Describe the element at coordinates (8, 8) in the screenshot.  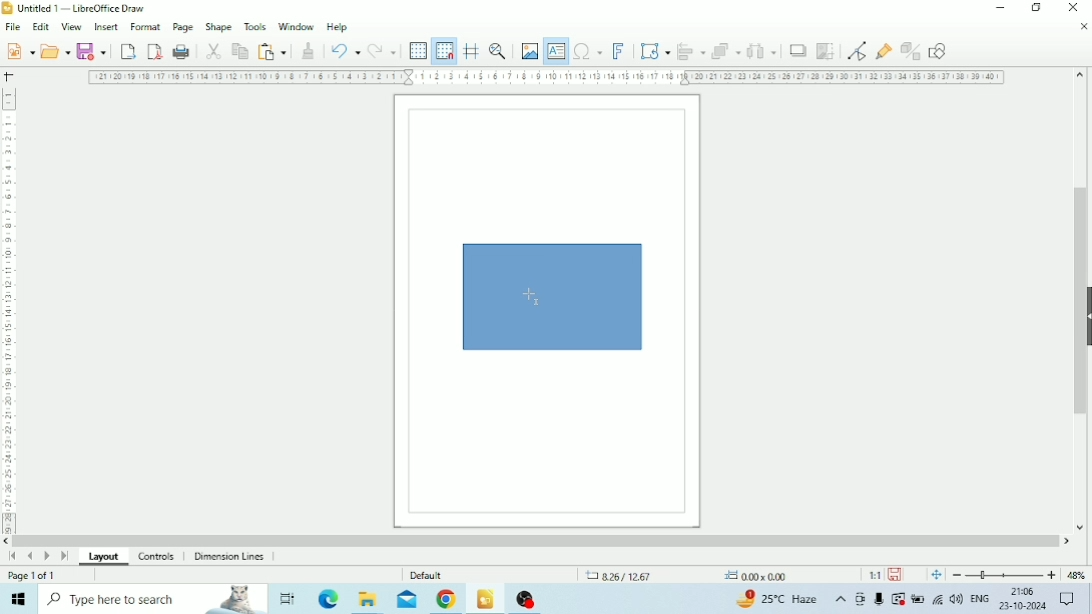
I see `Logo` at that location.